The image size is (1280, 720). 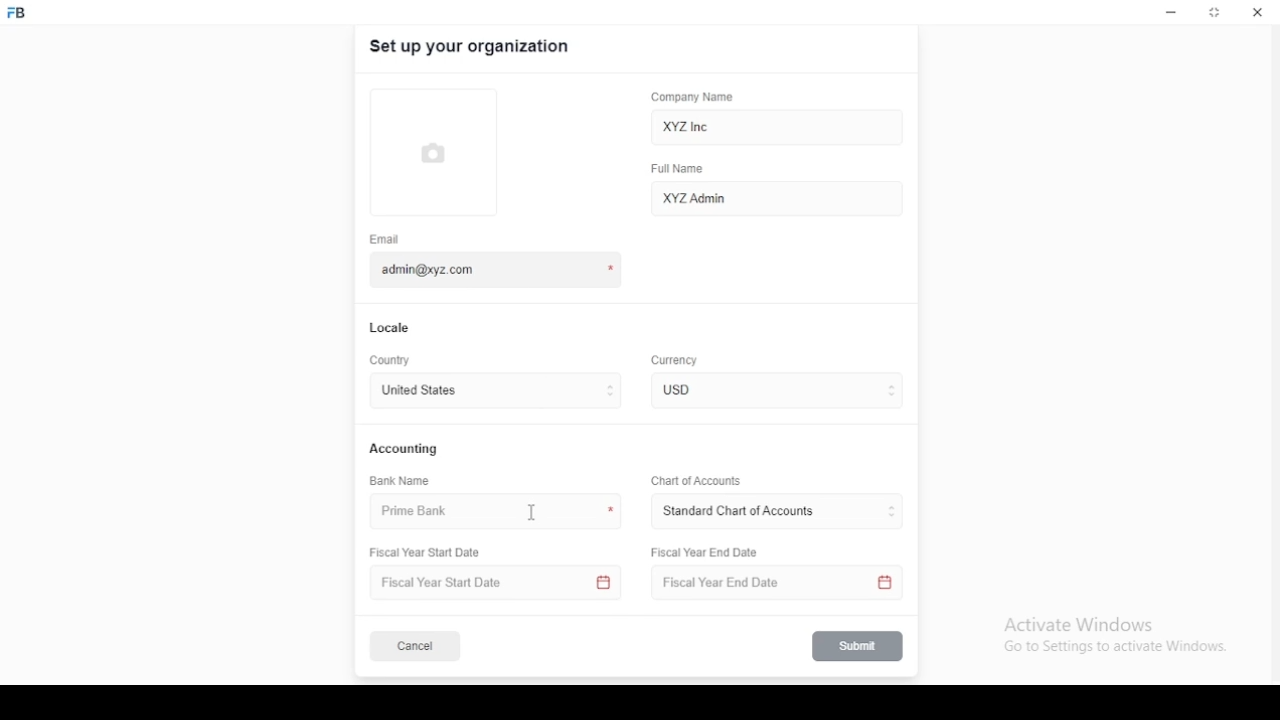 I want to click on cancel, so click(x=415, y=647).